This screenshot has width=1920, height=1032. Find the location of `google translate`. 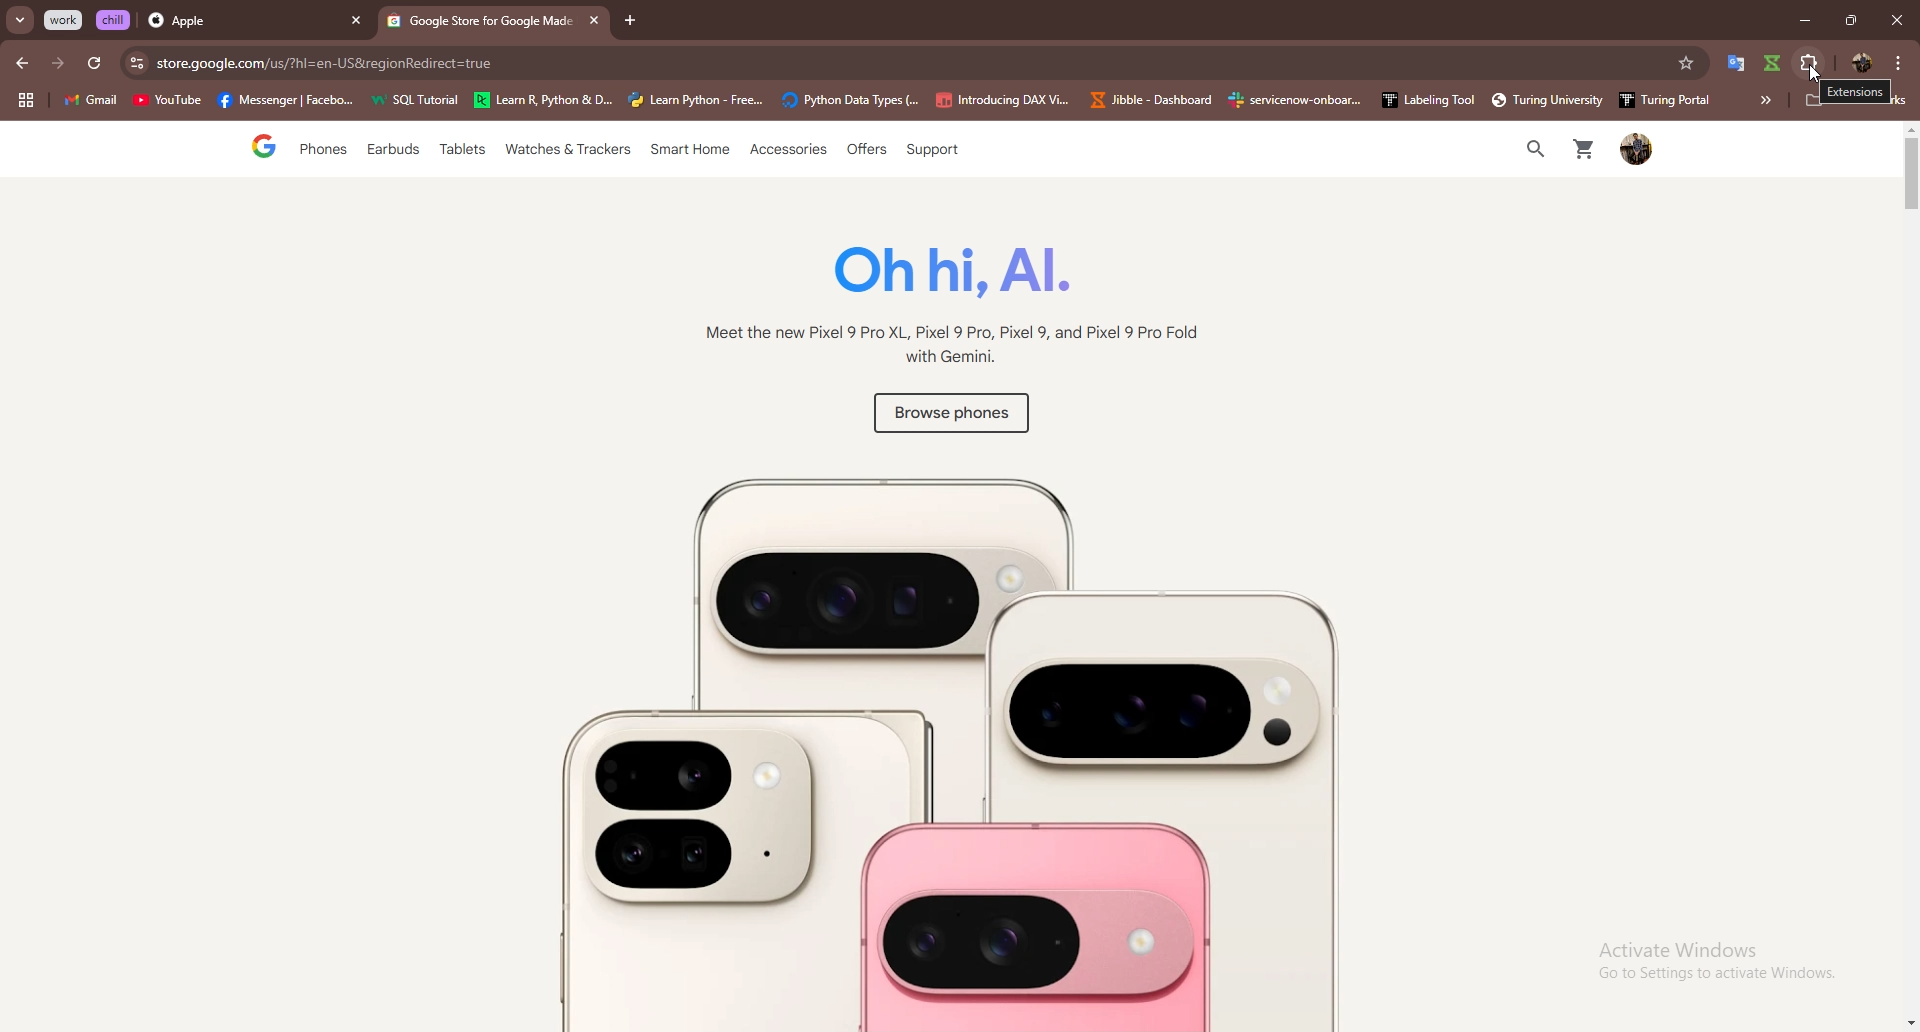

google translate is located at coordinates (1735, 63).